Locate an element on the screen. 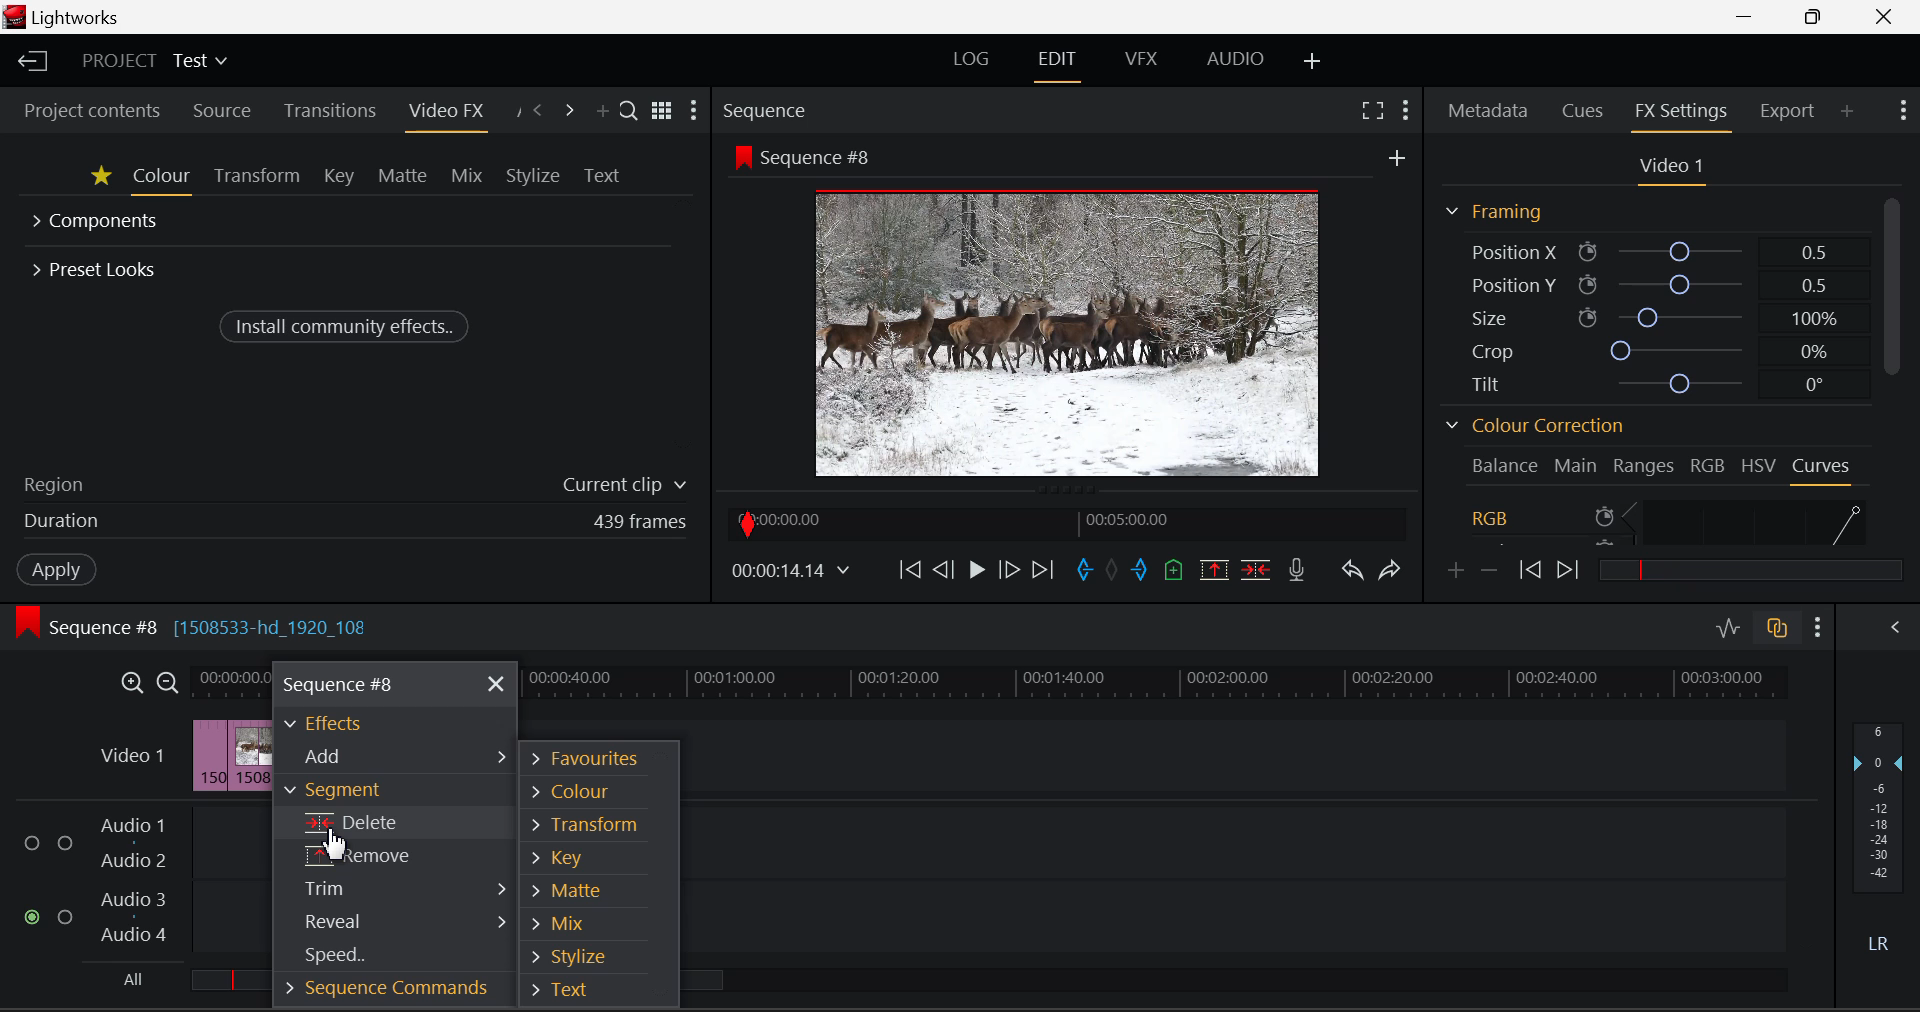 This screenshot has width=1920, height=1012. Apply is located at coordinates (55, 570).